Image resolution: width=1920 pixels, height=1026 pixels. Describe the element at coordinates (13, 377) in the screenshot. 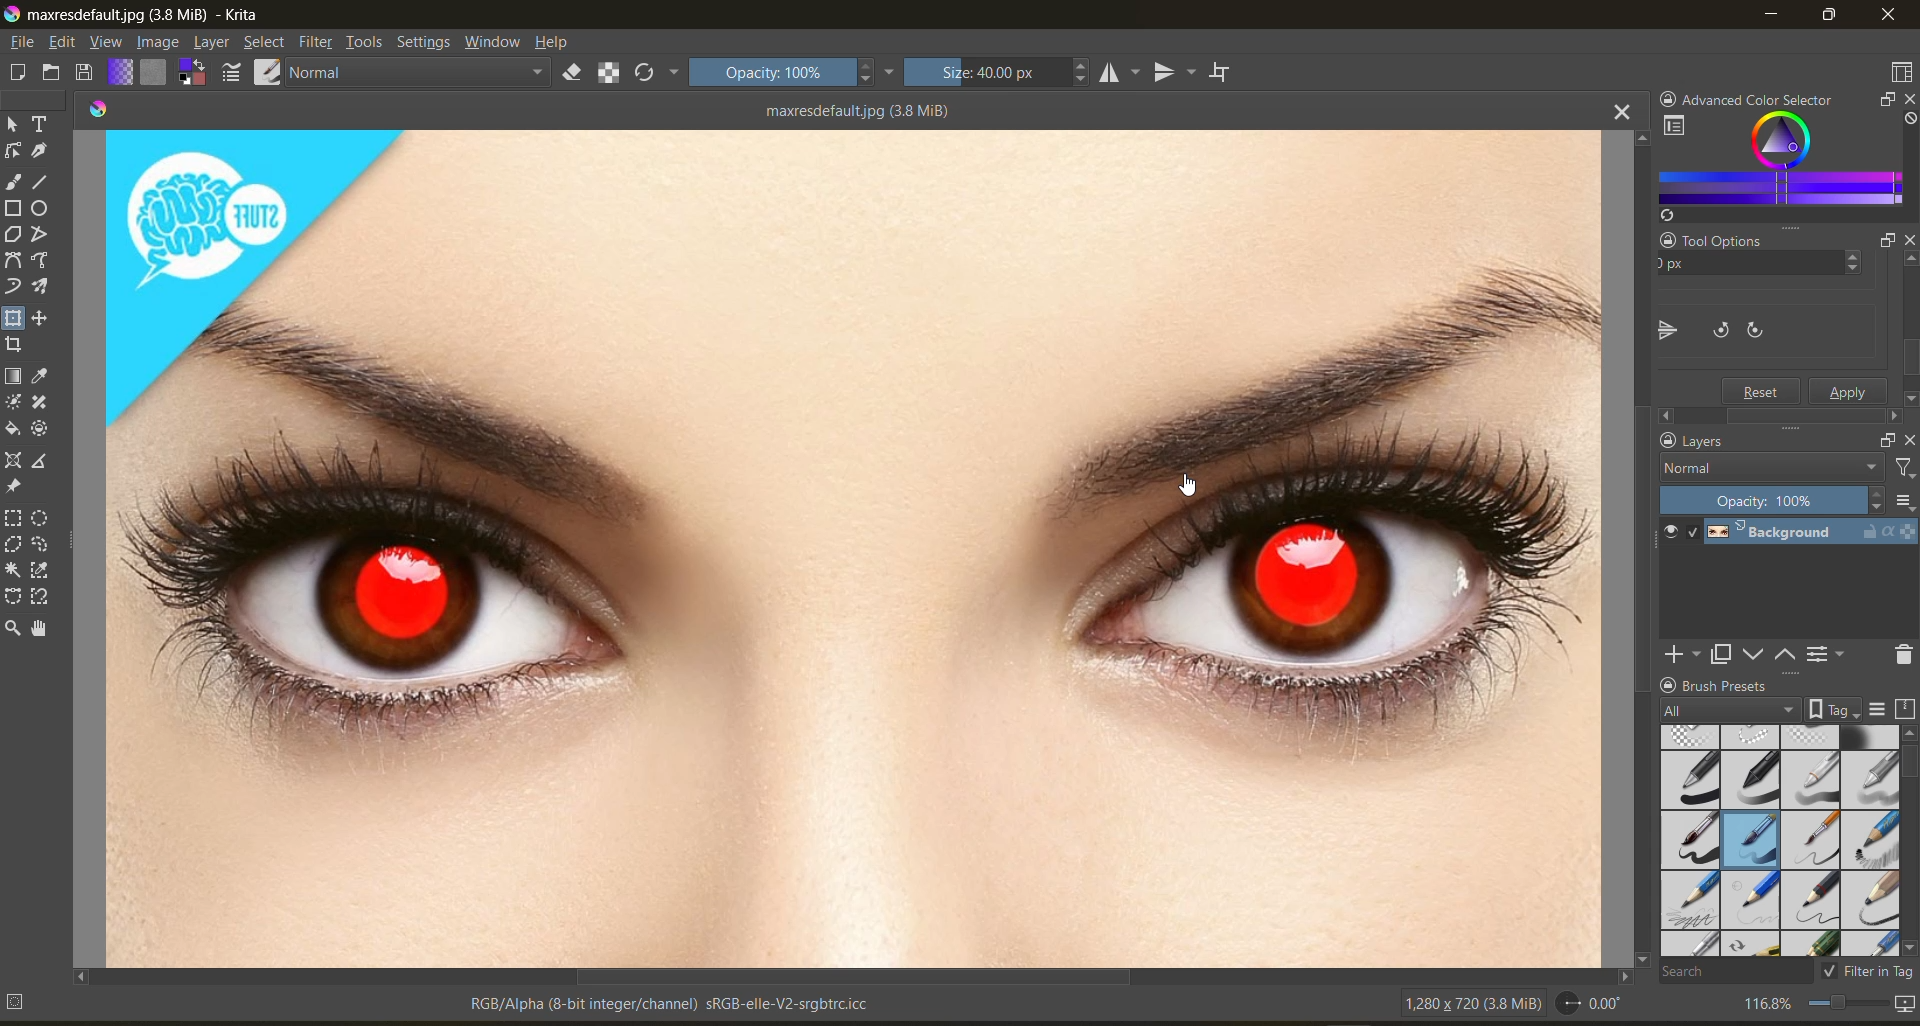

I see `tool` at that location.